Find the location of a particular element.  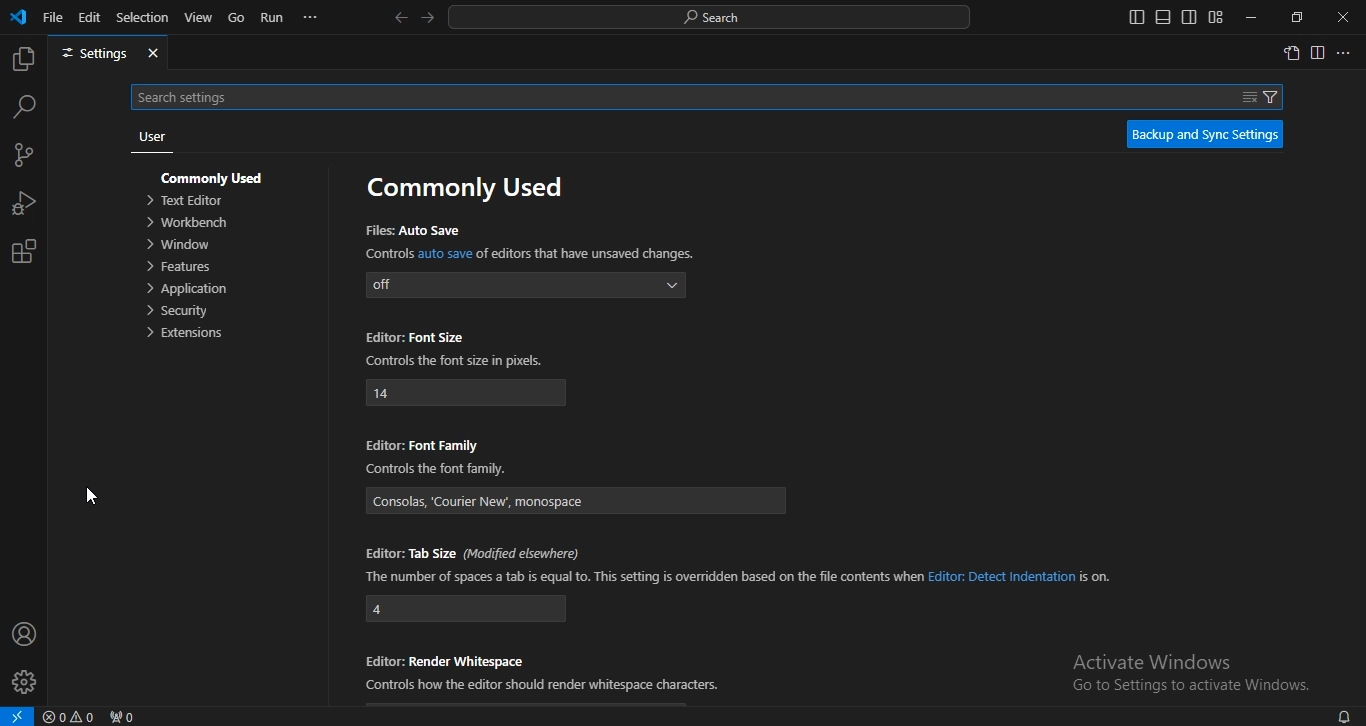

Consolas, ‘Courier New’, monospace is located at coordinates (581, 502).